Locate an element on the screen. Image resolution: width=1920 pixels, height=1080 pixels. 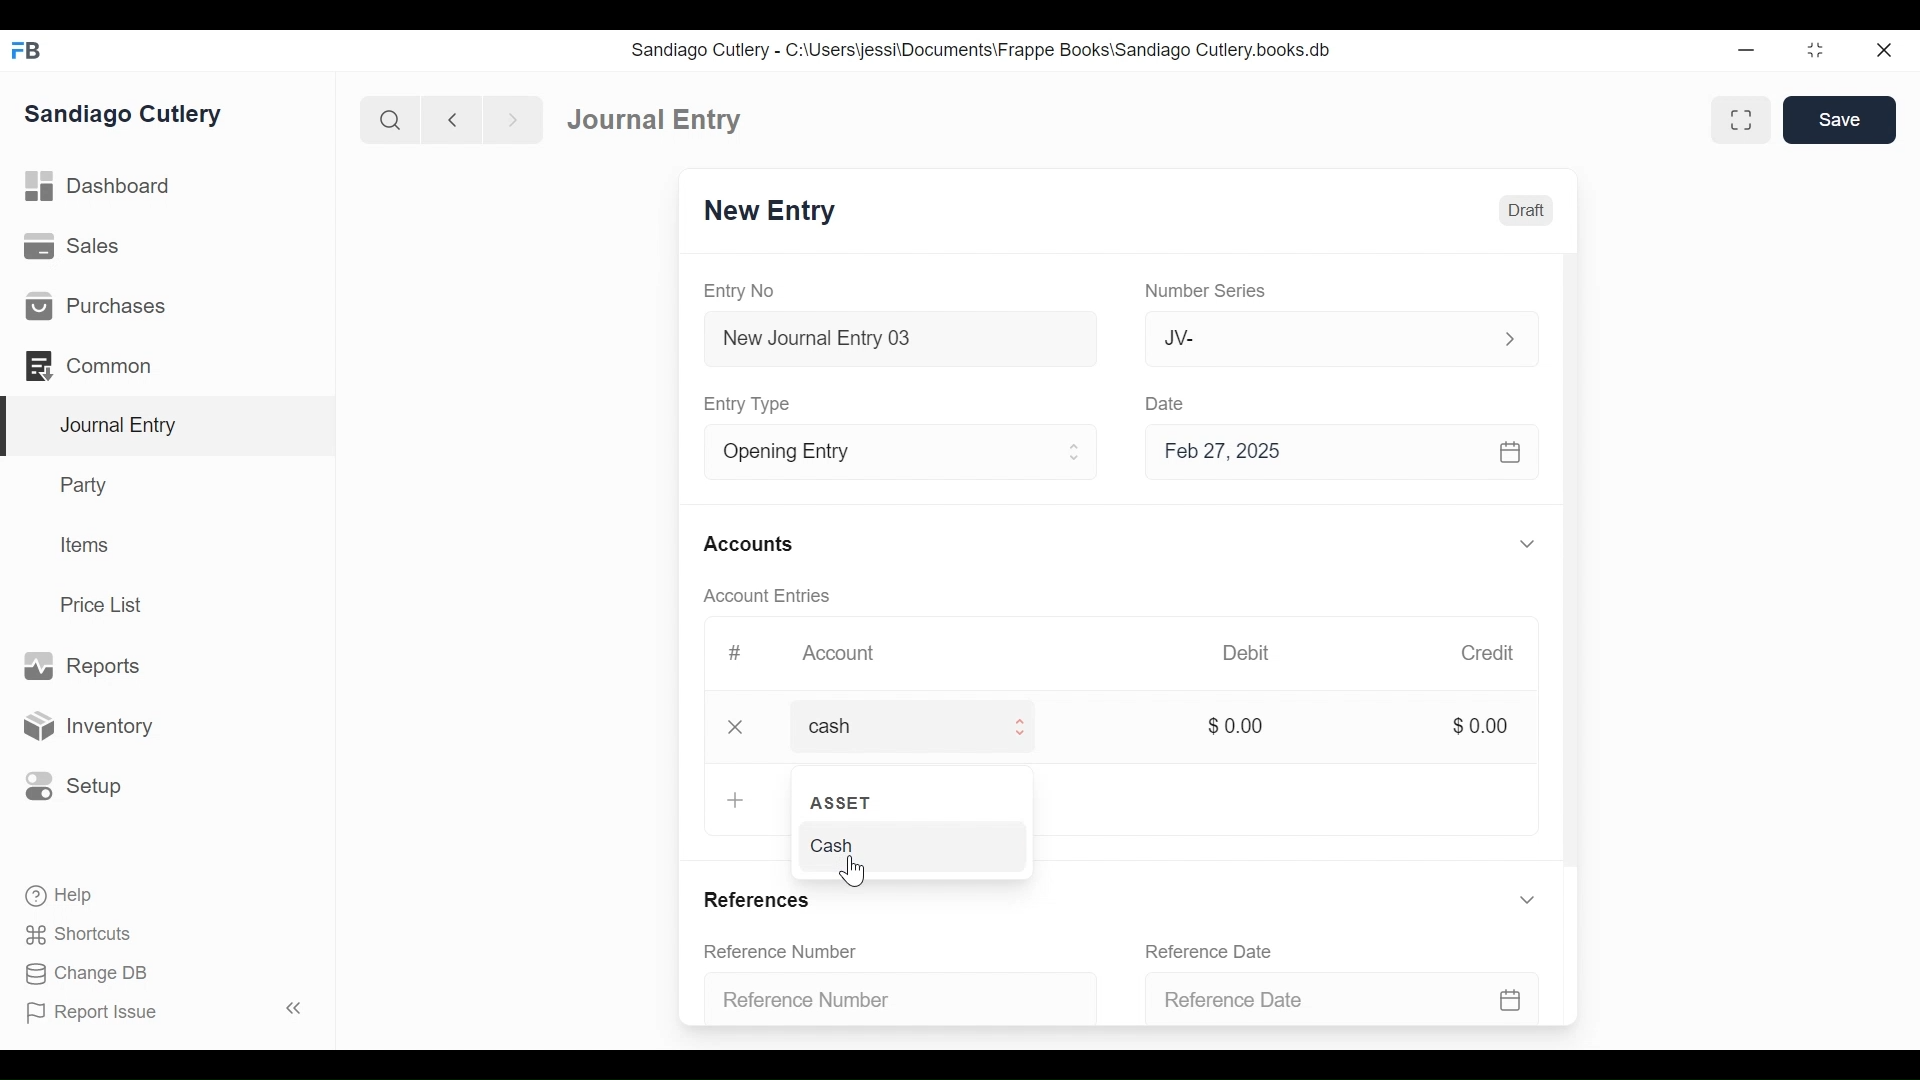
Account is located at coordinates (843, 654).